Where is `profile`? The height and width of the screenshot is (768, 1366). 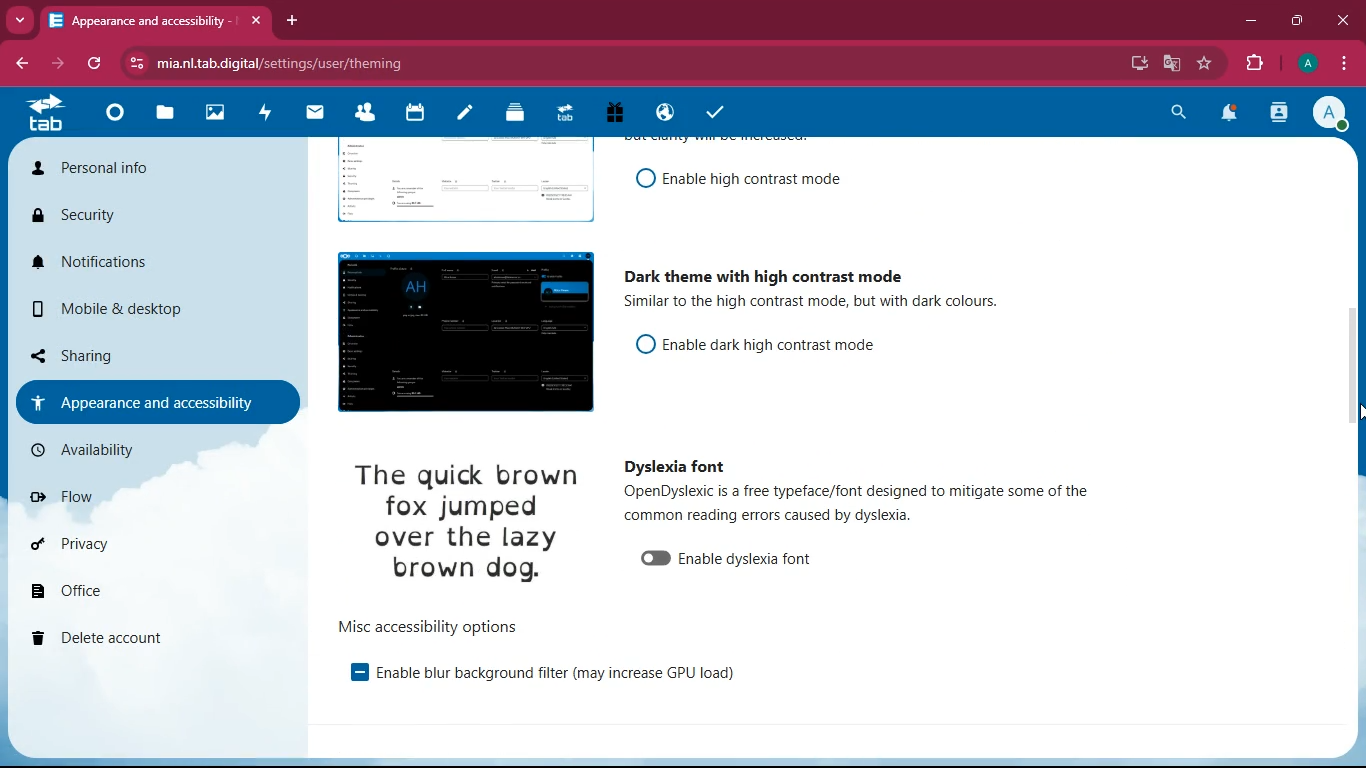
profile is located at coordinates (1335, 115).